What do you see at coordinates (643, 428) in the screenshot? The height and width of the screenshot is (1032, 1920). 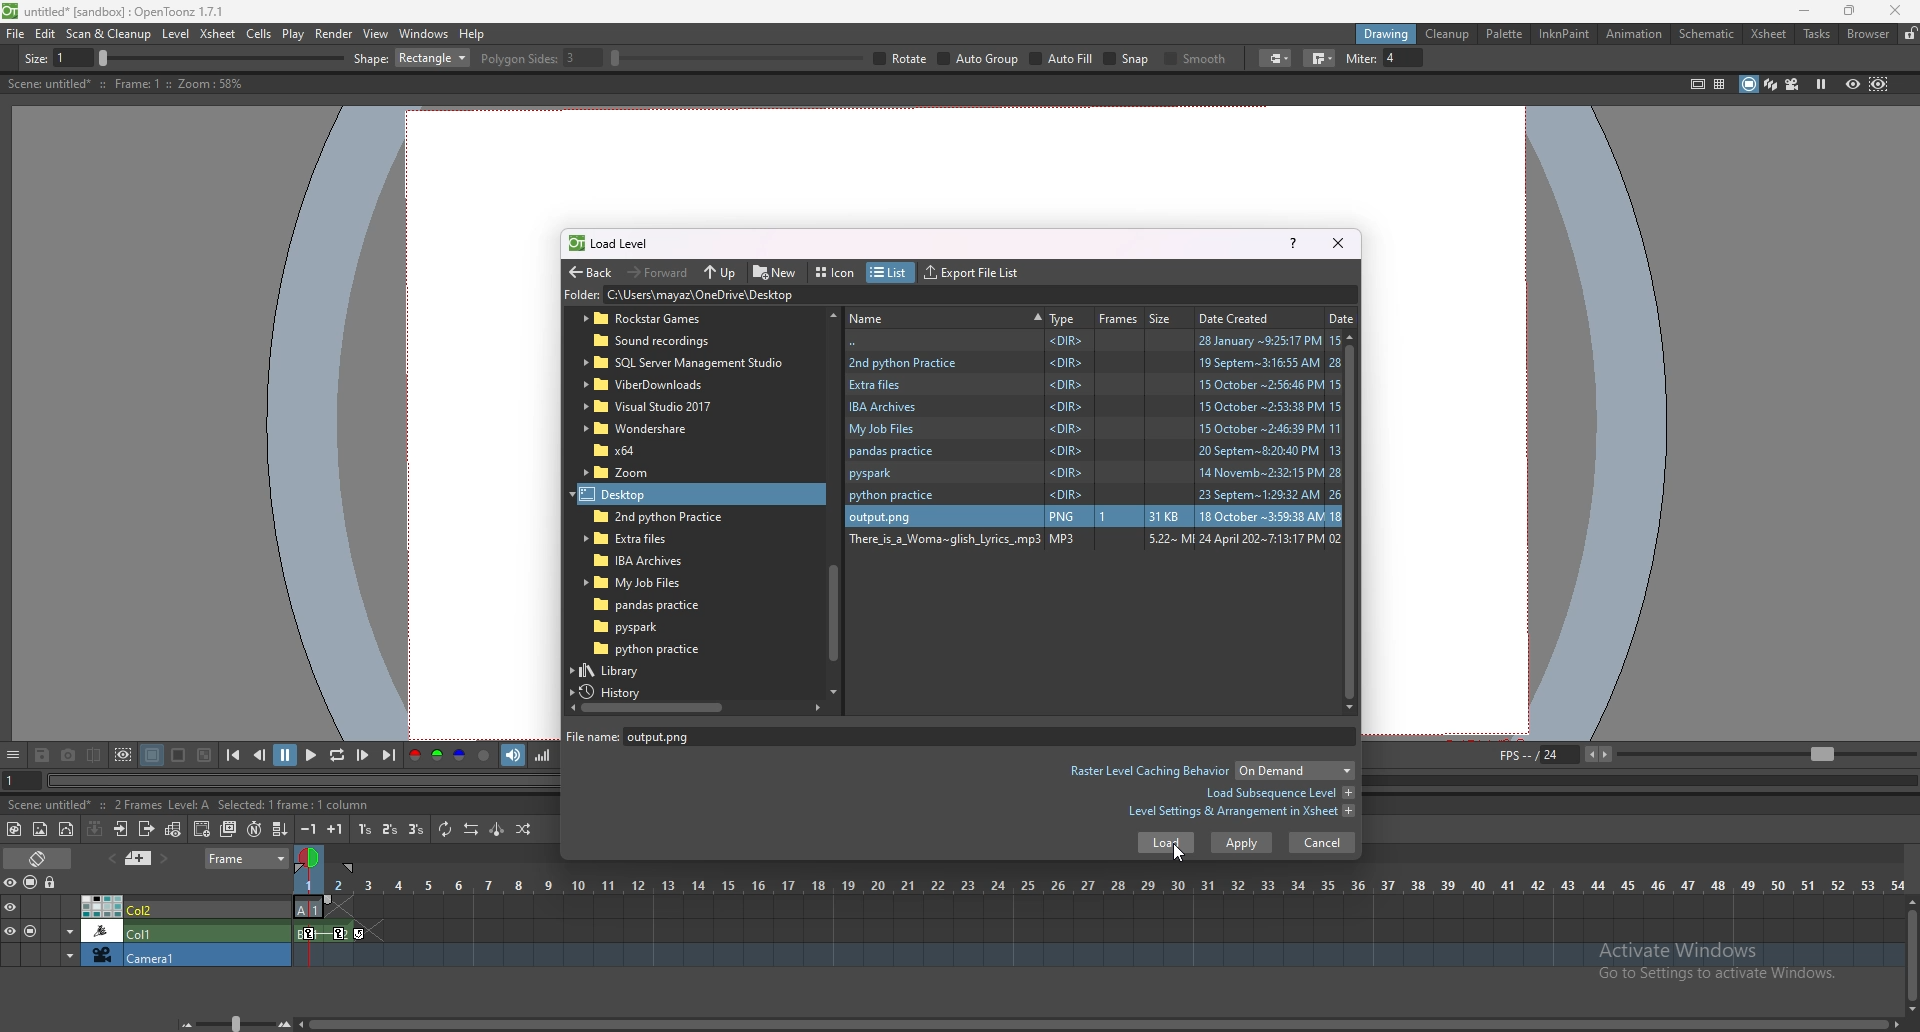 I see `folder` at bounding box center [643, 428].